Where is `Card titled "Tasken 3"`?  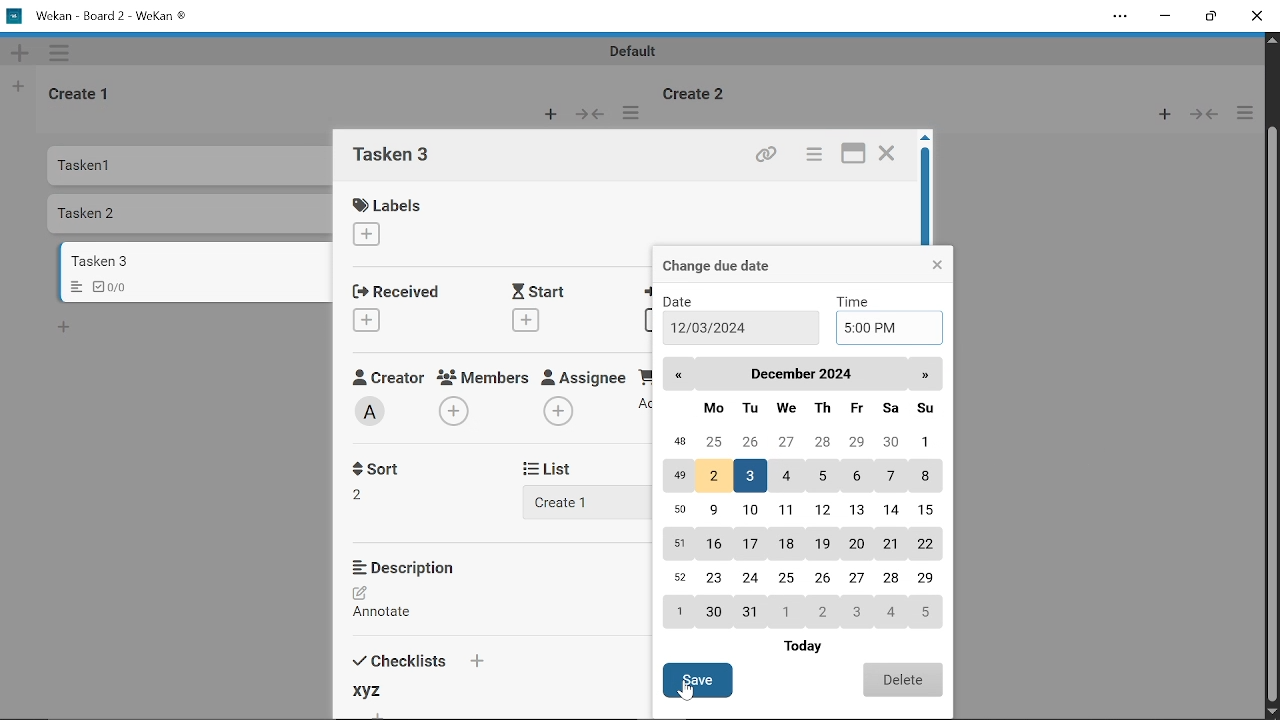
Card titled "Tasken 3" is located at coordinates (198, 260).